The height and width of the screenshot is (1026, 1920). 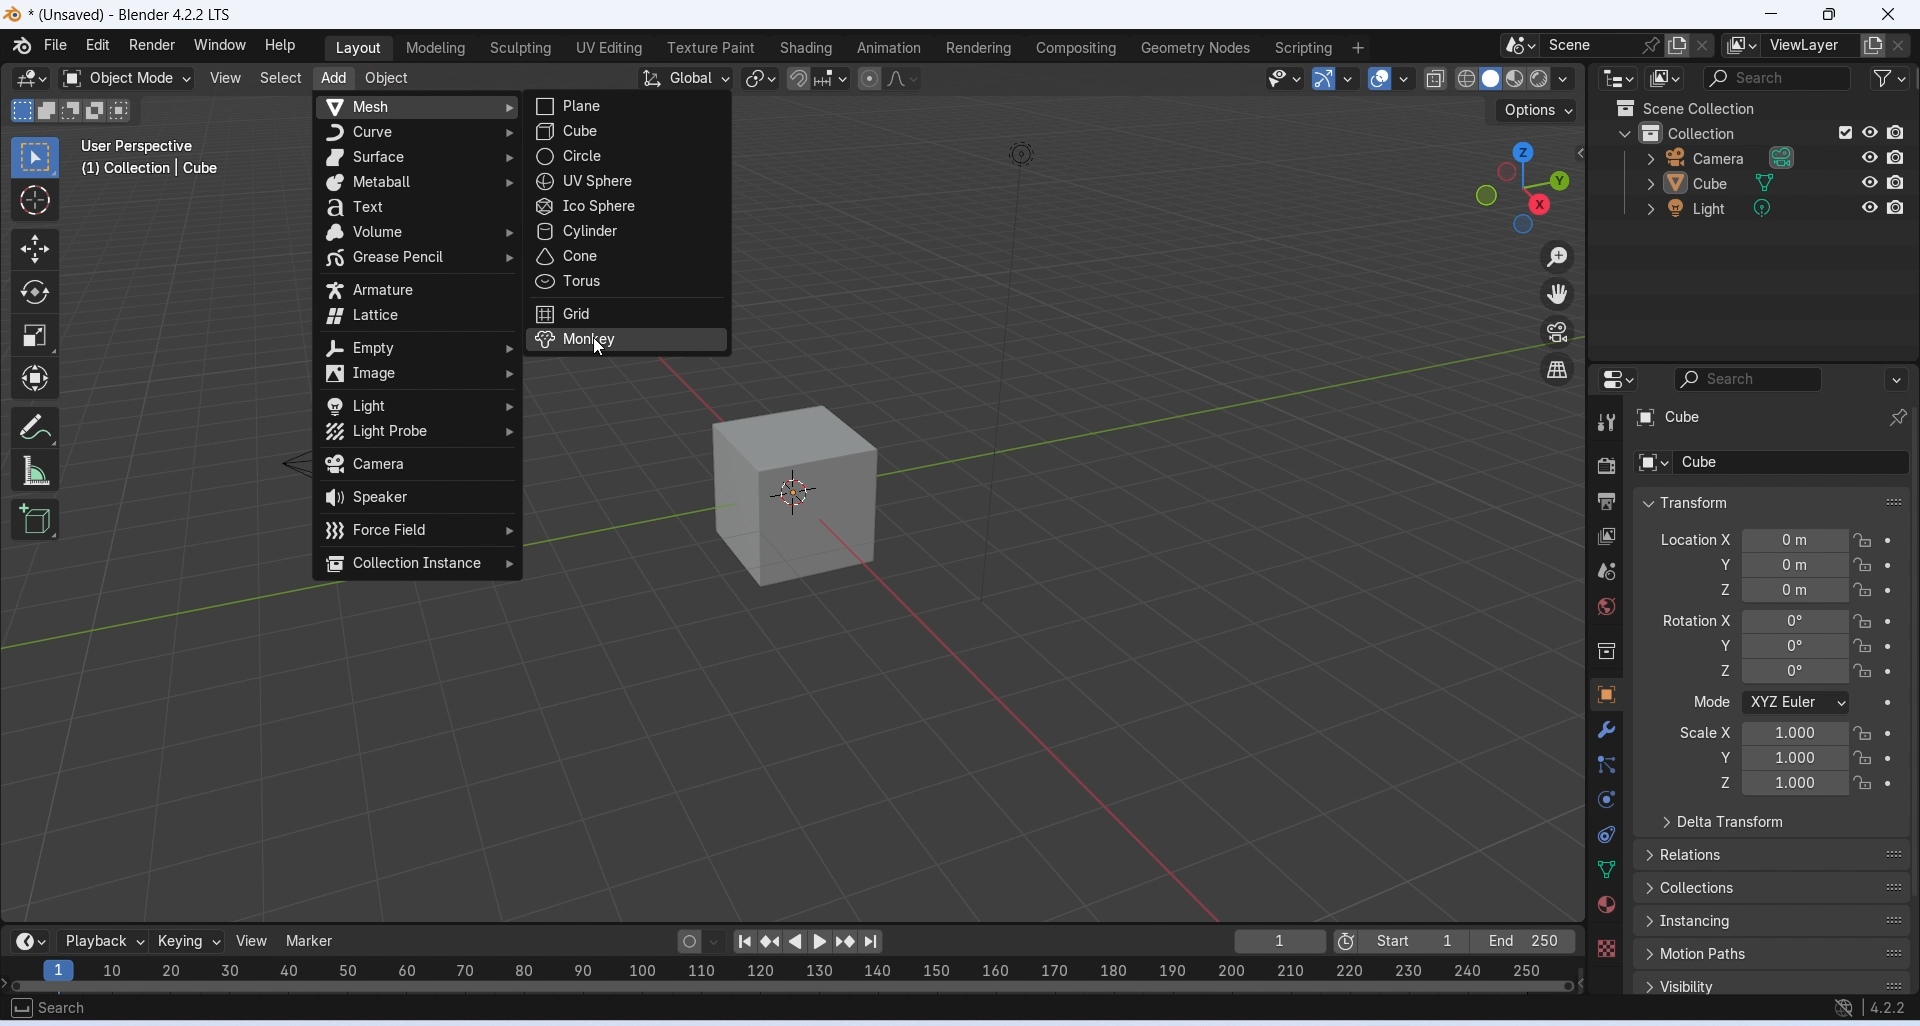 I want to click on lattice, so click(x=419, y=317).